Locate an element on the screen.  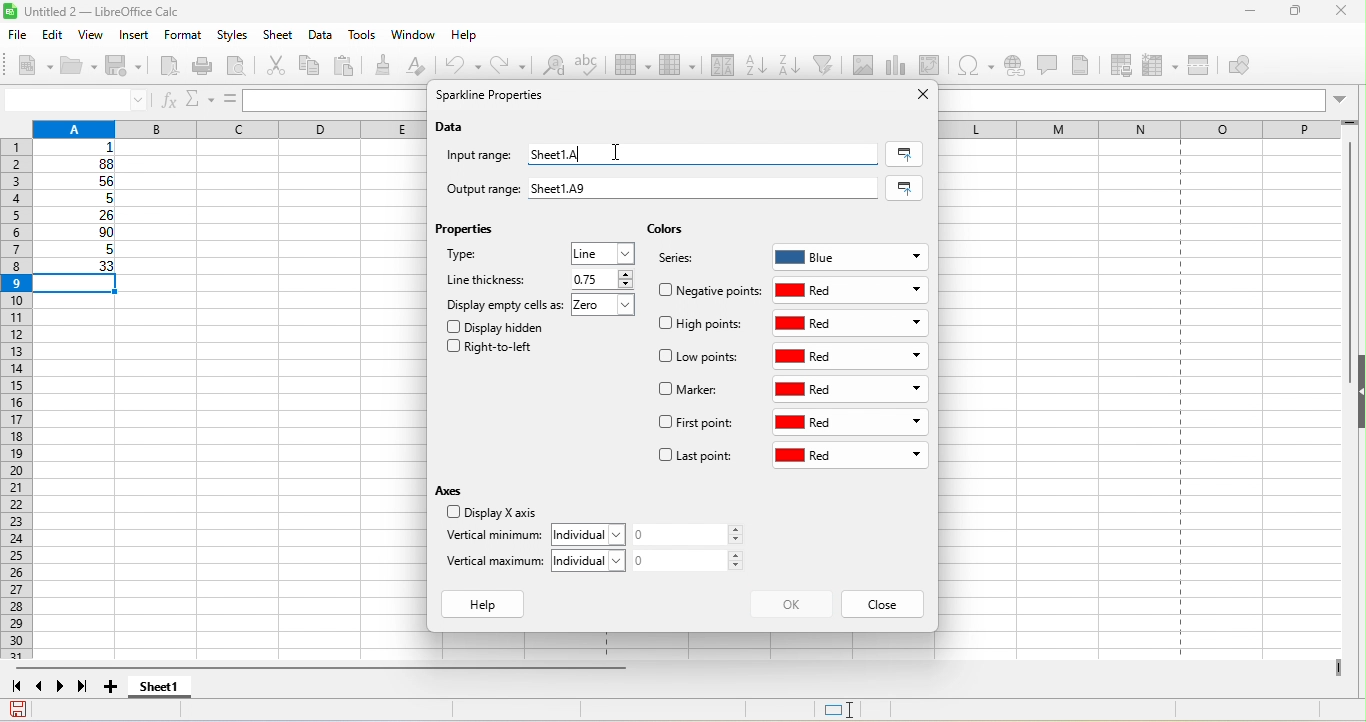
0 is located at coordinates (694, 535).